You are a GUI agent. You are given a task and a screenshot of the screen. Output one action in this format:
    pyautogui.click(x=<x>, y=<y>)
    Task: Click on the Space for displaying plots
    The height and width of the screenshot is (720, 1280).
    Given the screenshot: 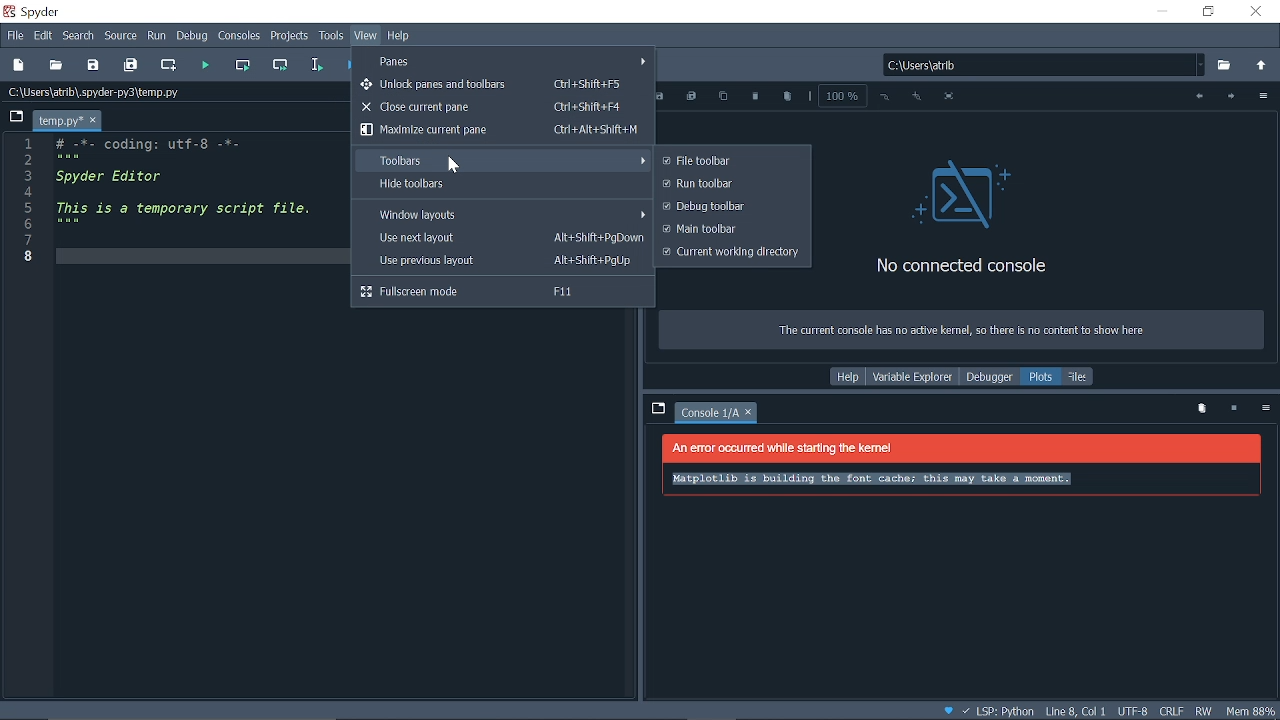 What is the action you would take?
    pyautogui.click(x=962, y=523)
    